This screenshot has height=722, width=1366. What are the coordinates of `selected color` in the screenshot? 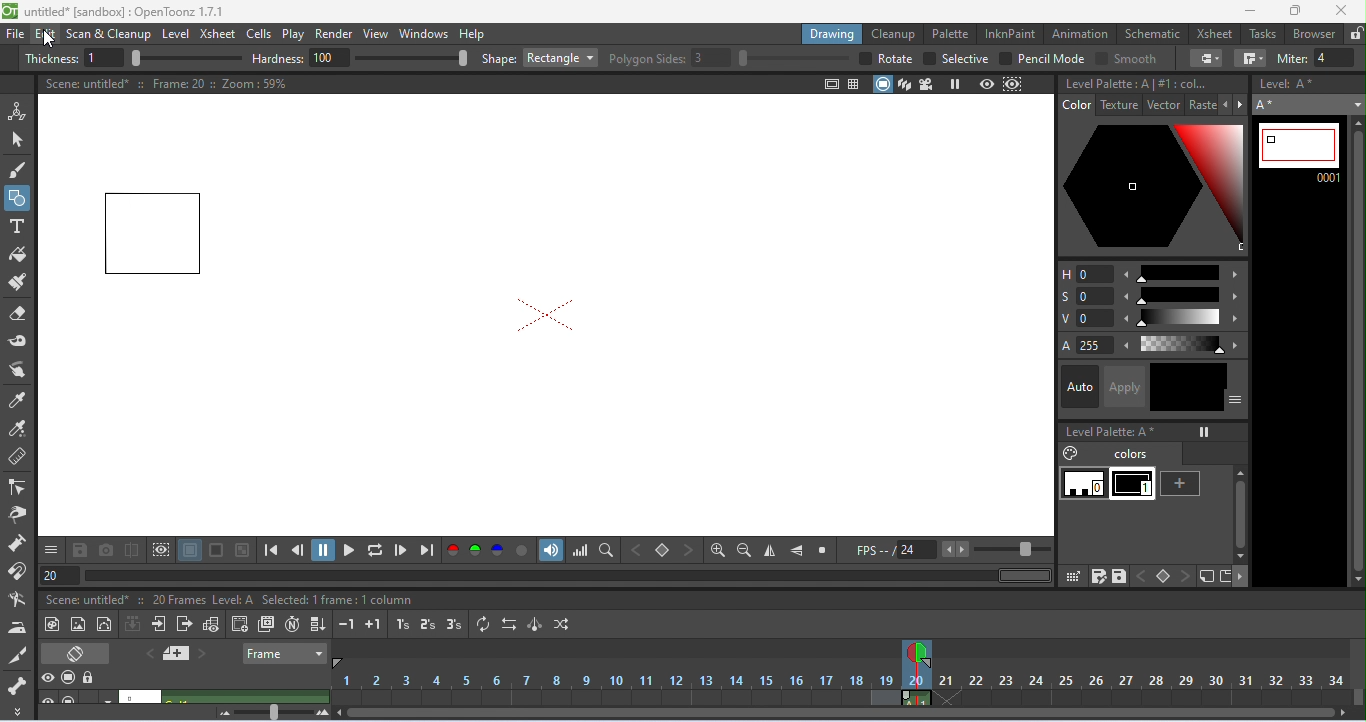 It's located at (1152, 188).